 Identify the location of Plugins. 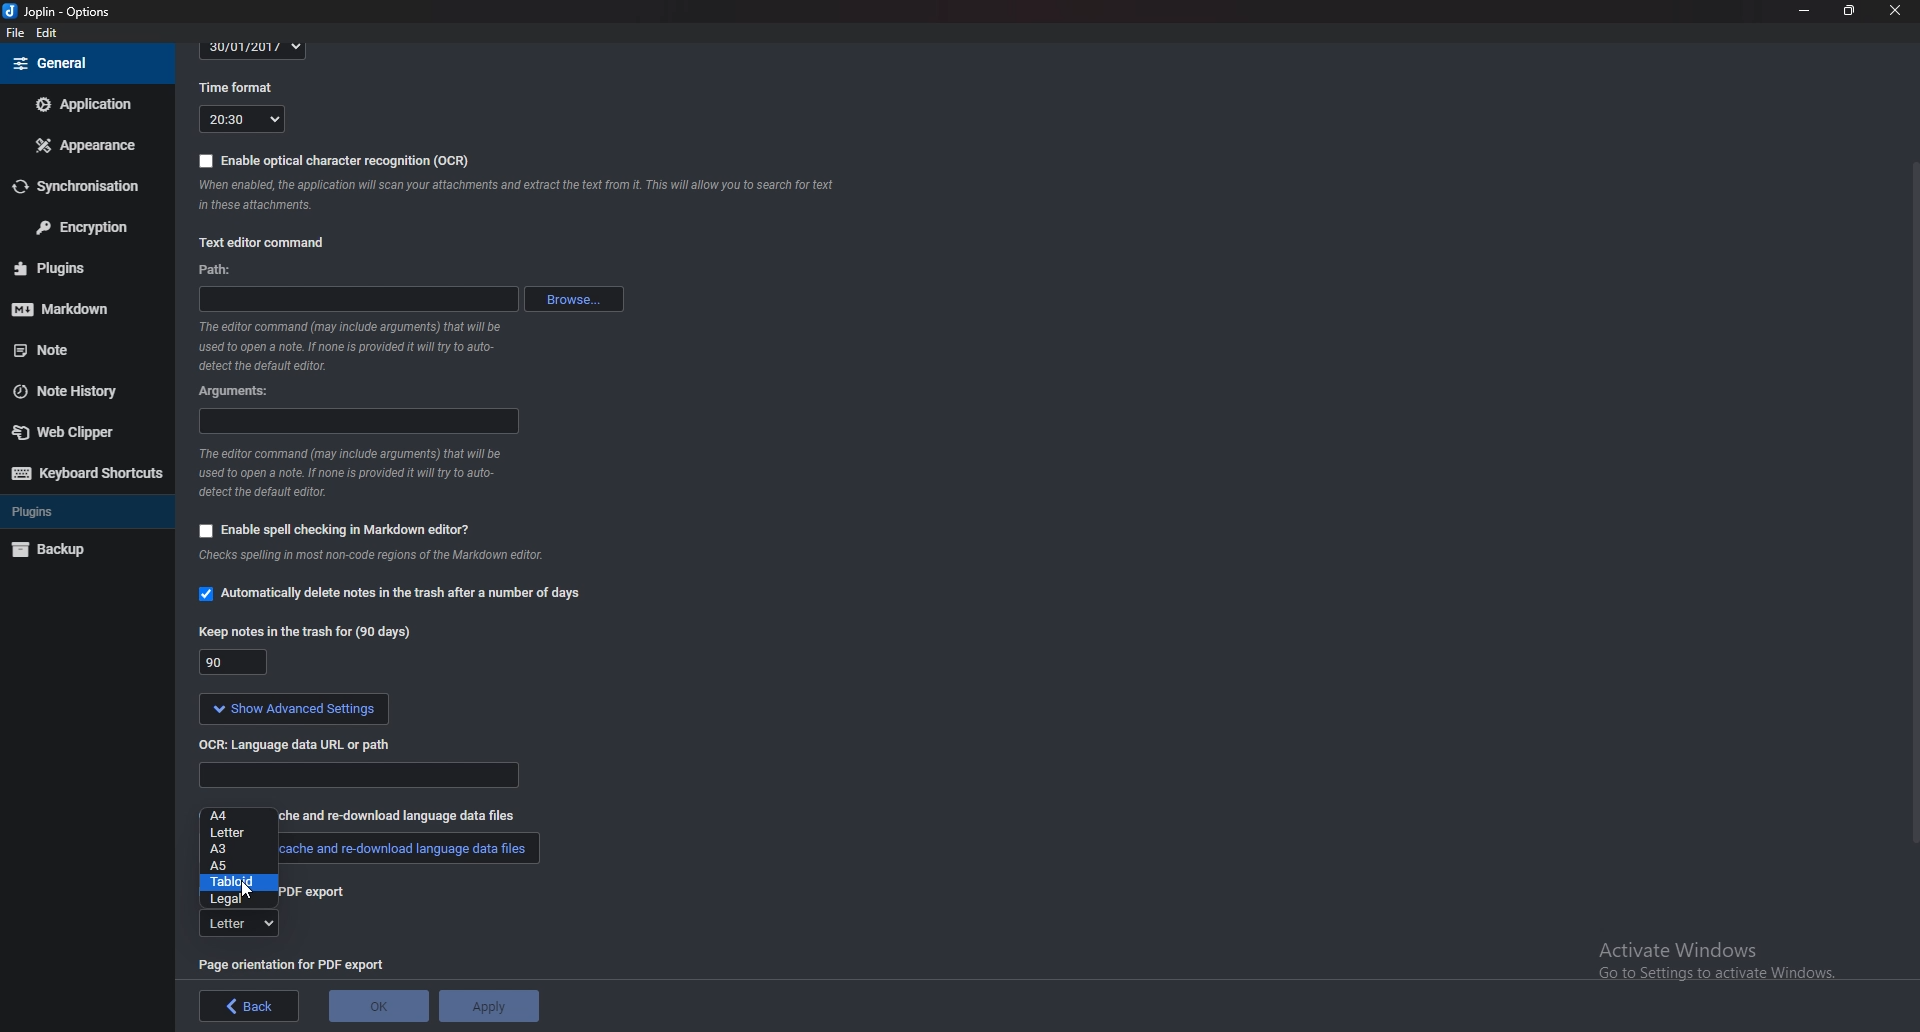
(76, 510).